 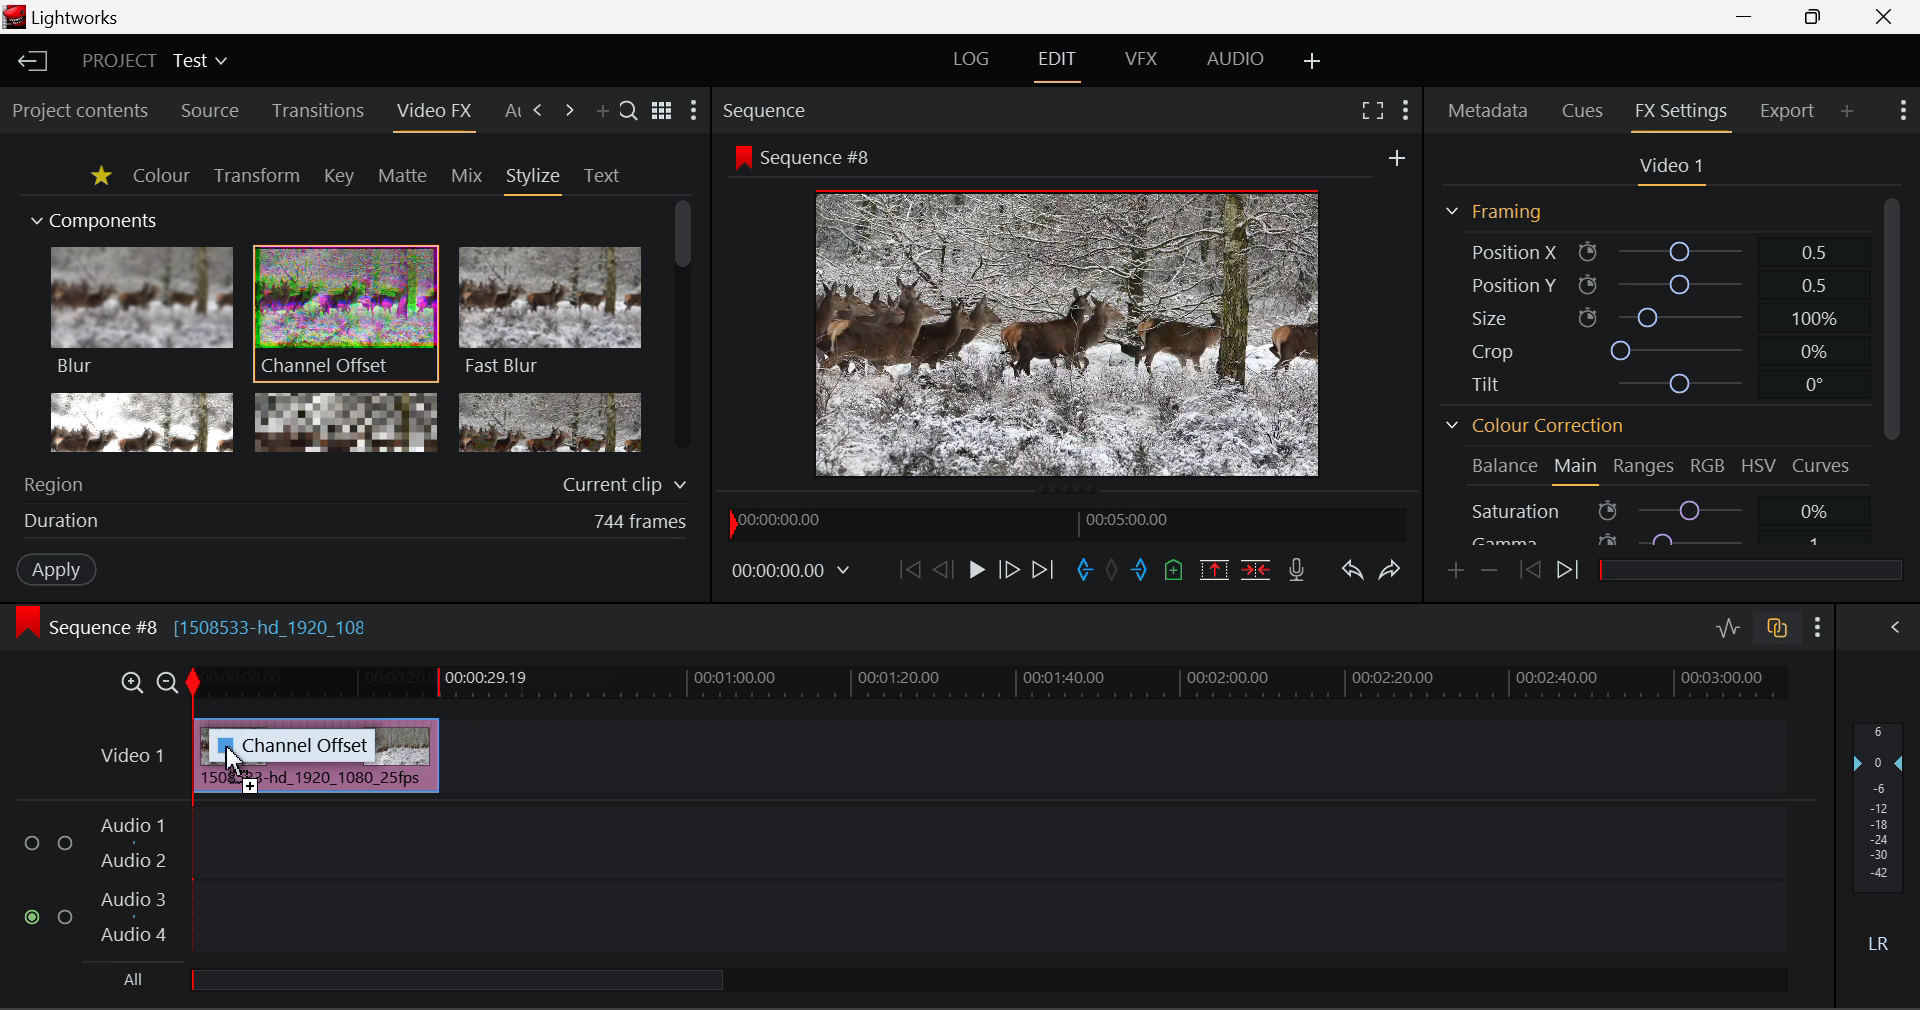 What do you see at coordinates (1068, 524) in the screenshot?
I see `Project Timeline Navigator` at bounding box center [1068, 524].